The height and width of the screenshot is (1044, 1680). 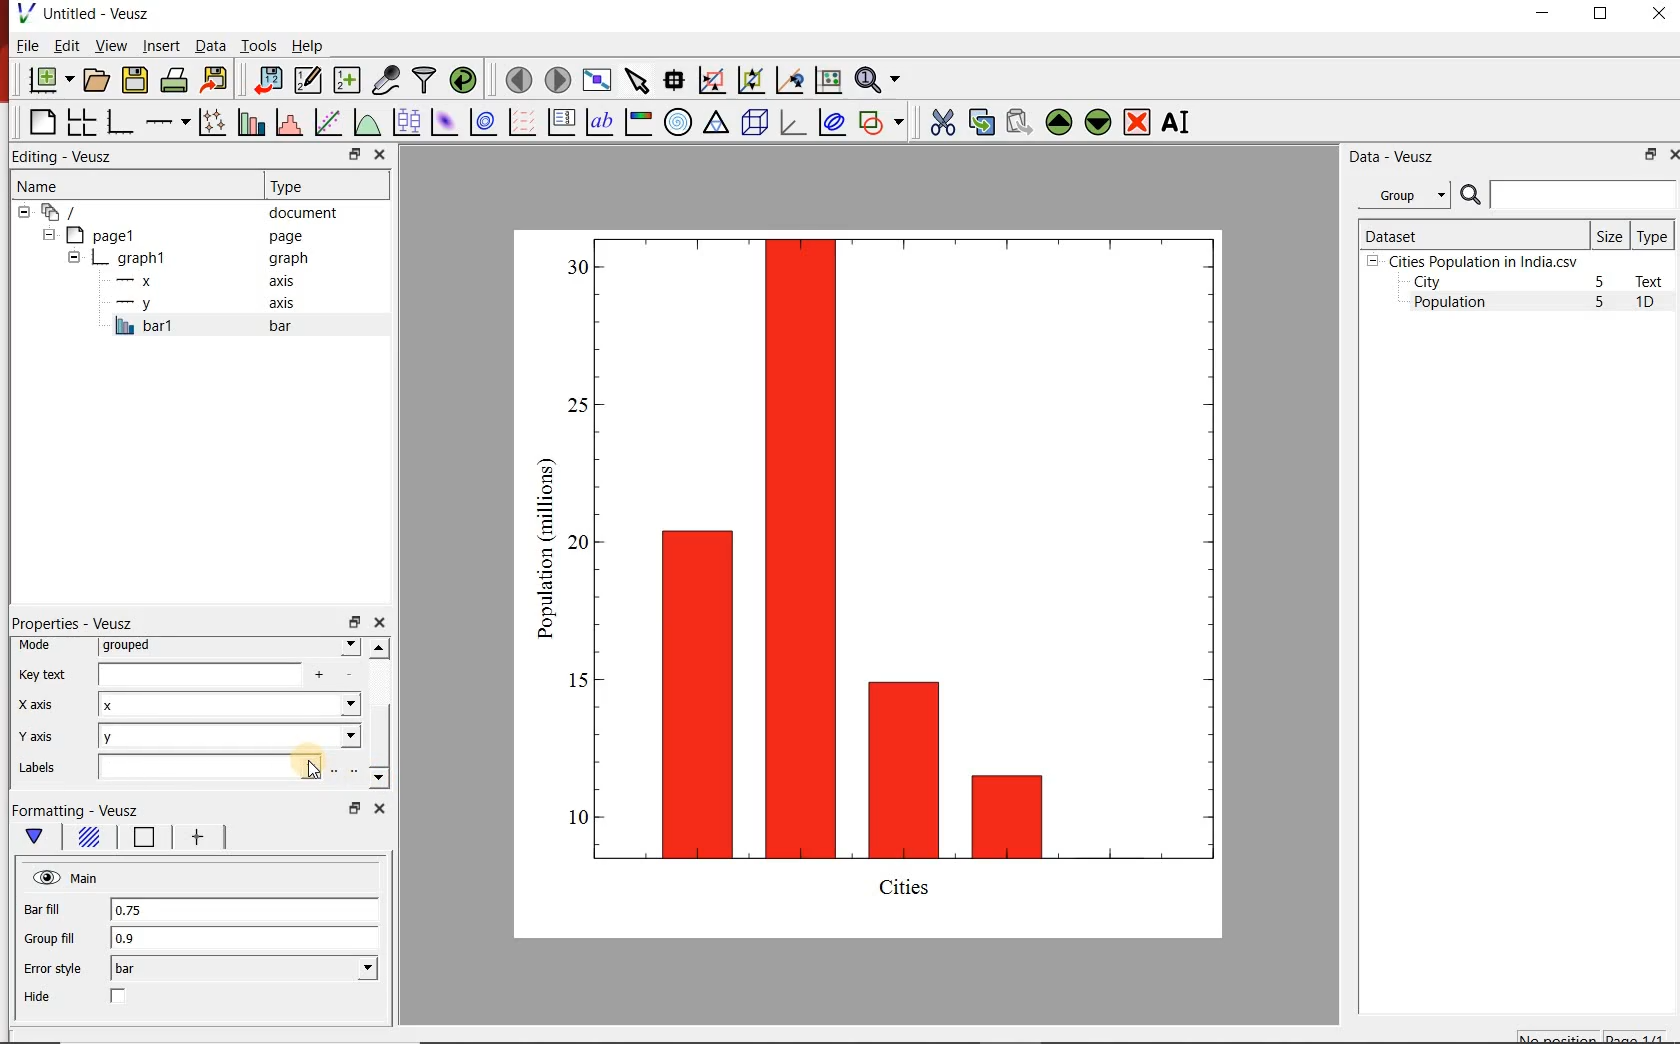 What do you see at coordinates (184, 211) in the screenshot?
I see `document` at bounding box center [184, 211].